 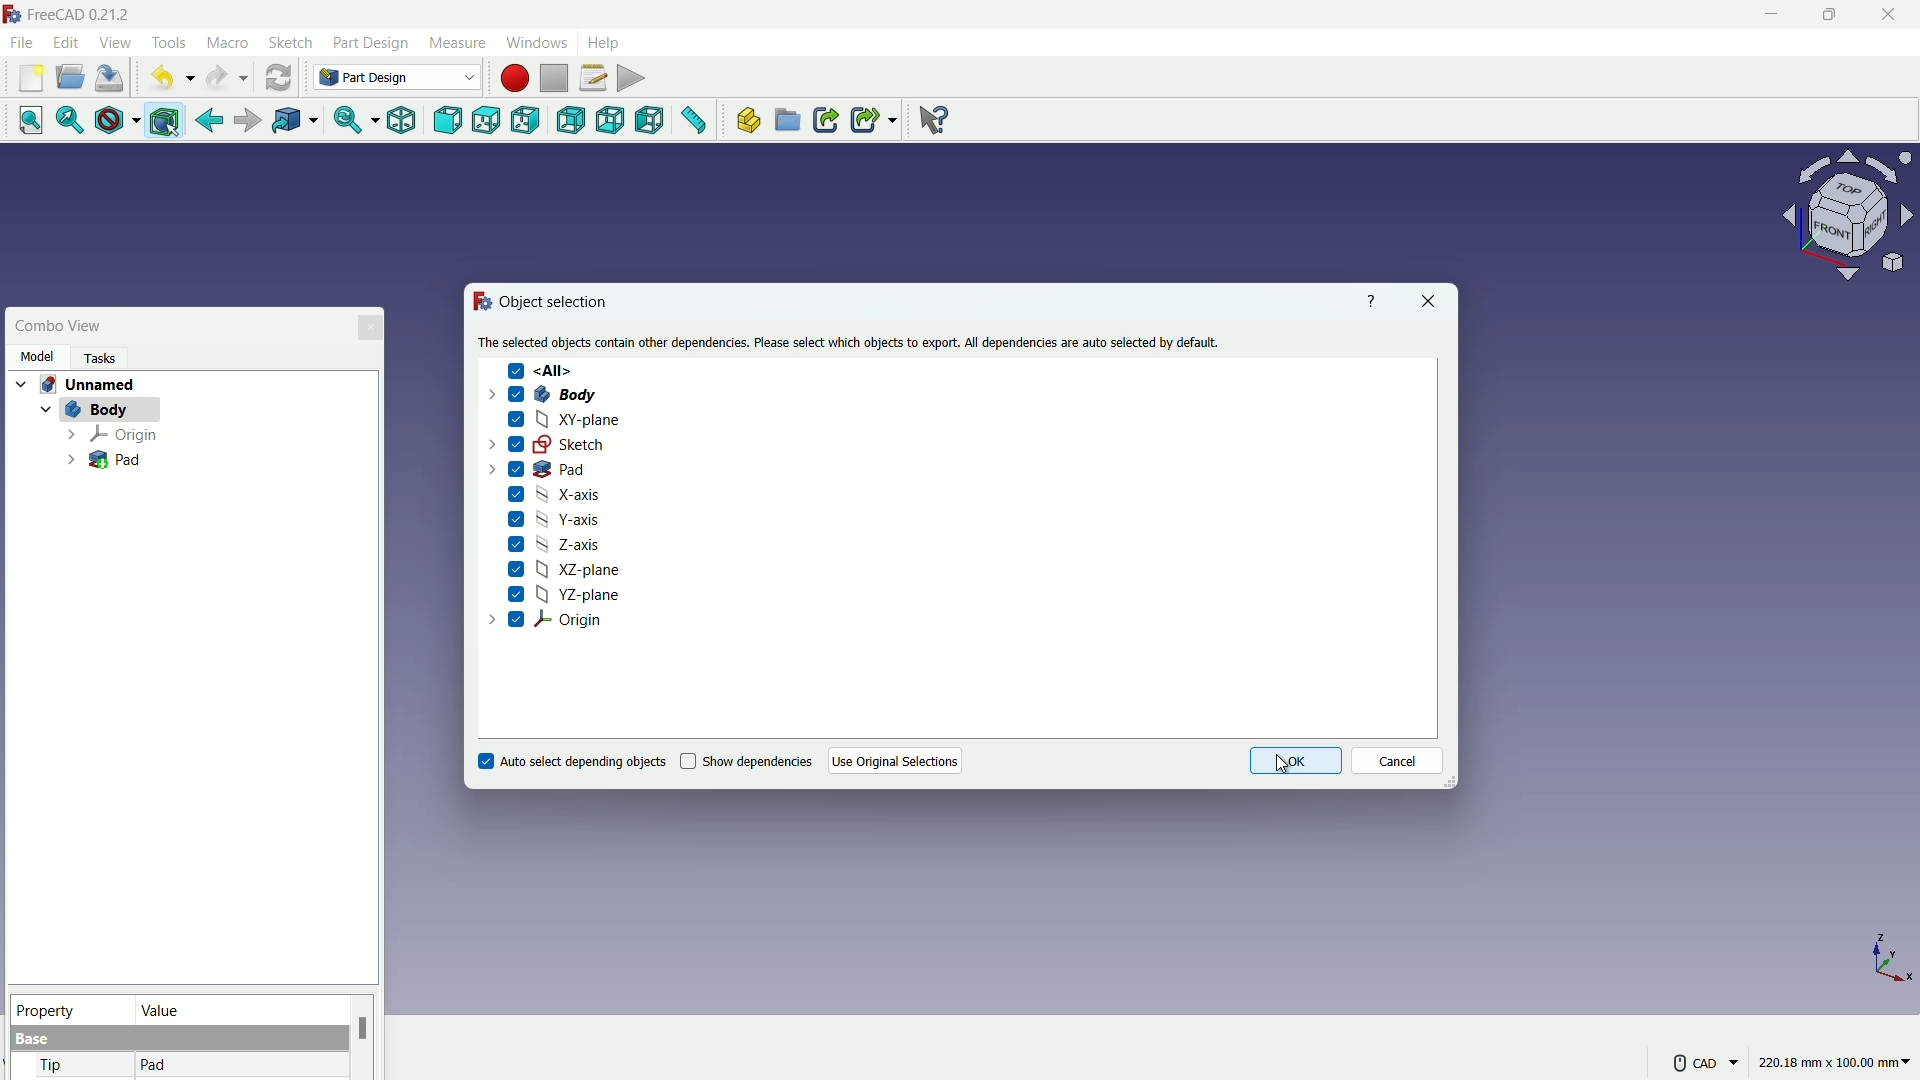 I want to click on isometric view, so click(x=401, y=122).